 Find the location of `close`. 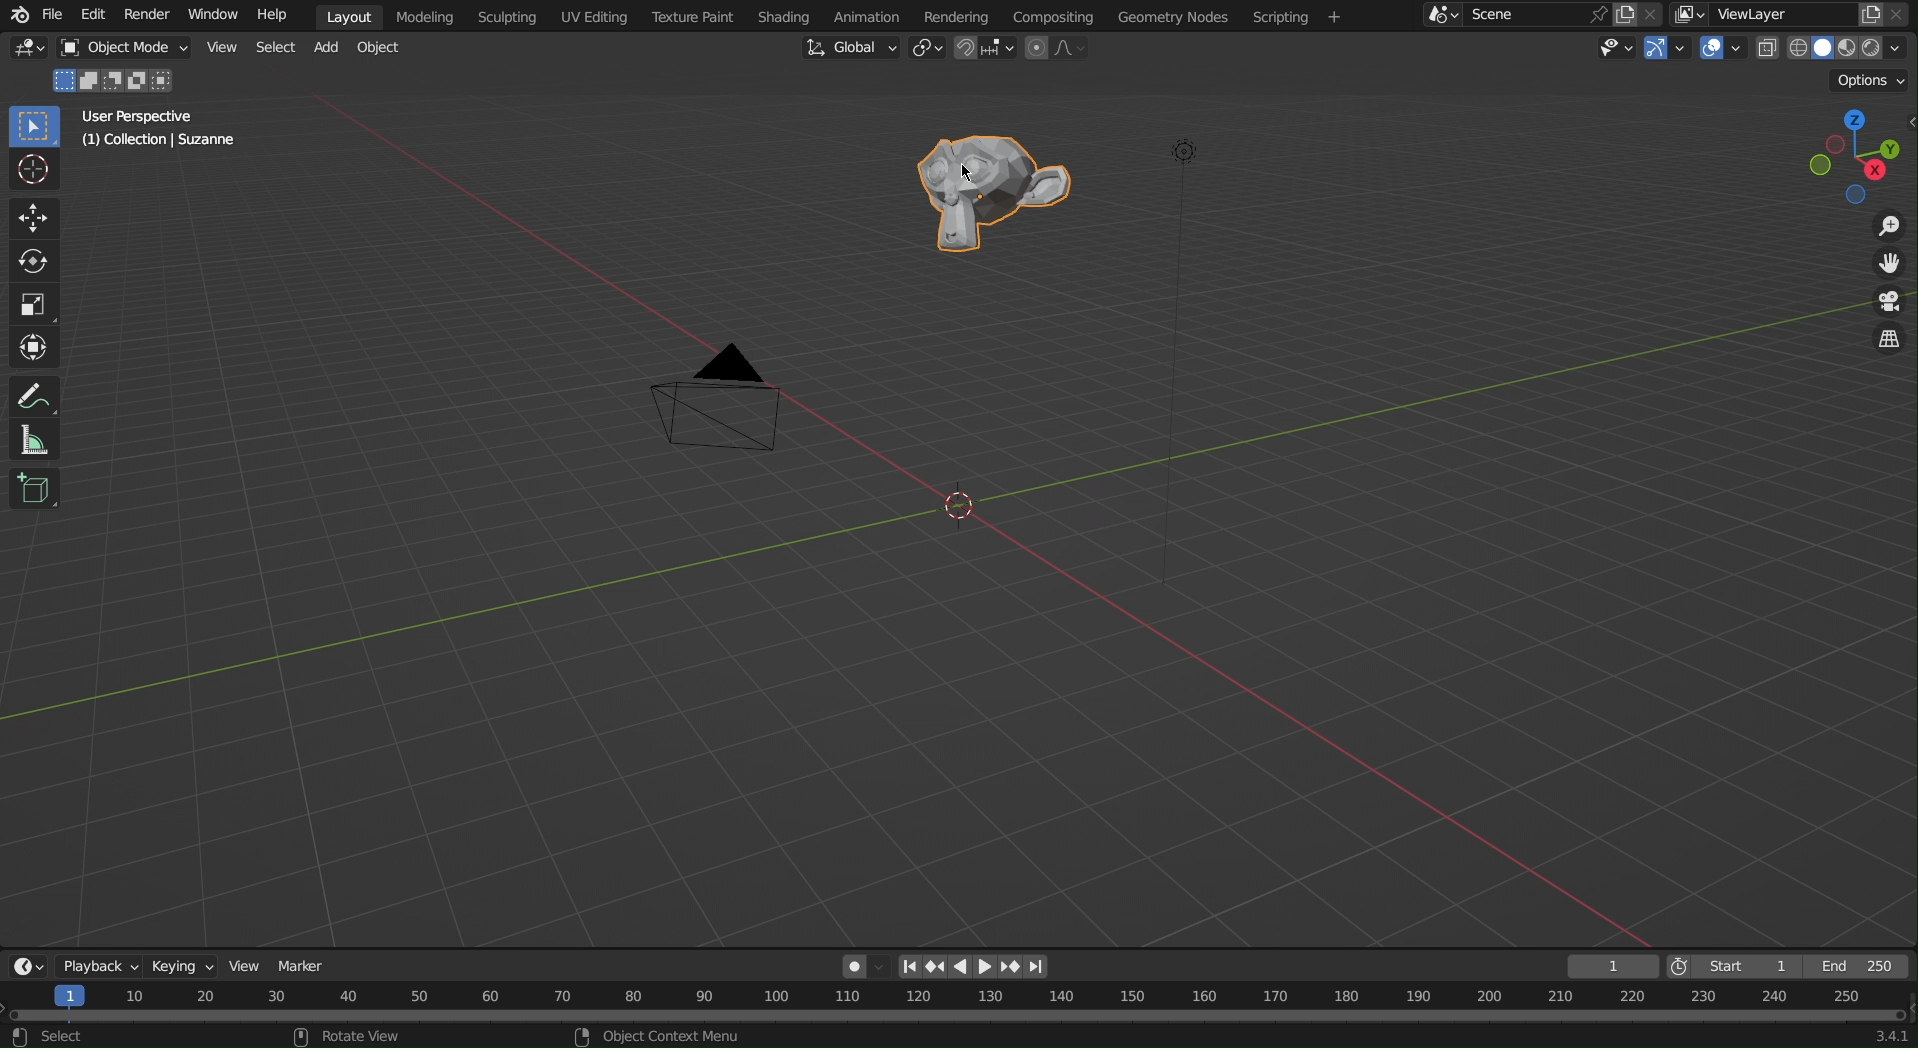

close is located at coordinates (1898, 14).